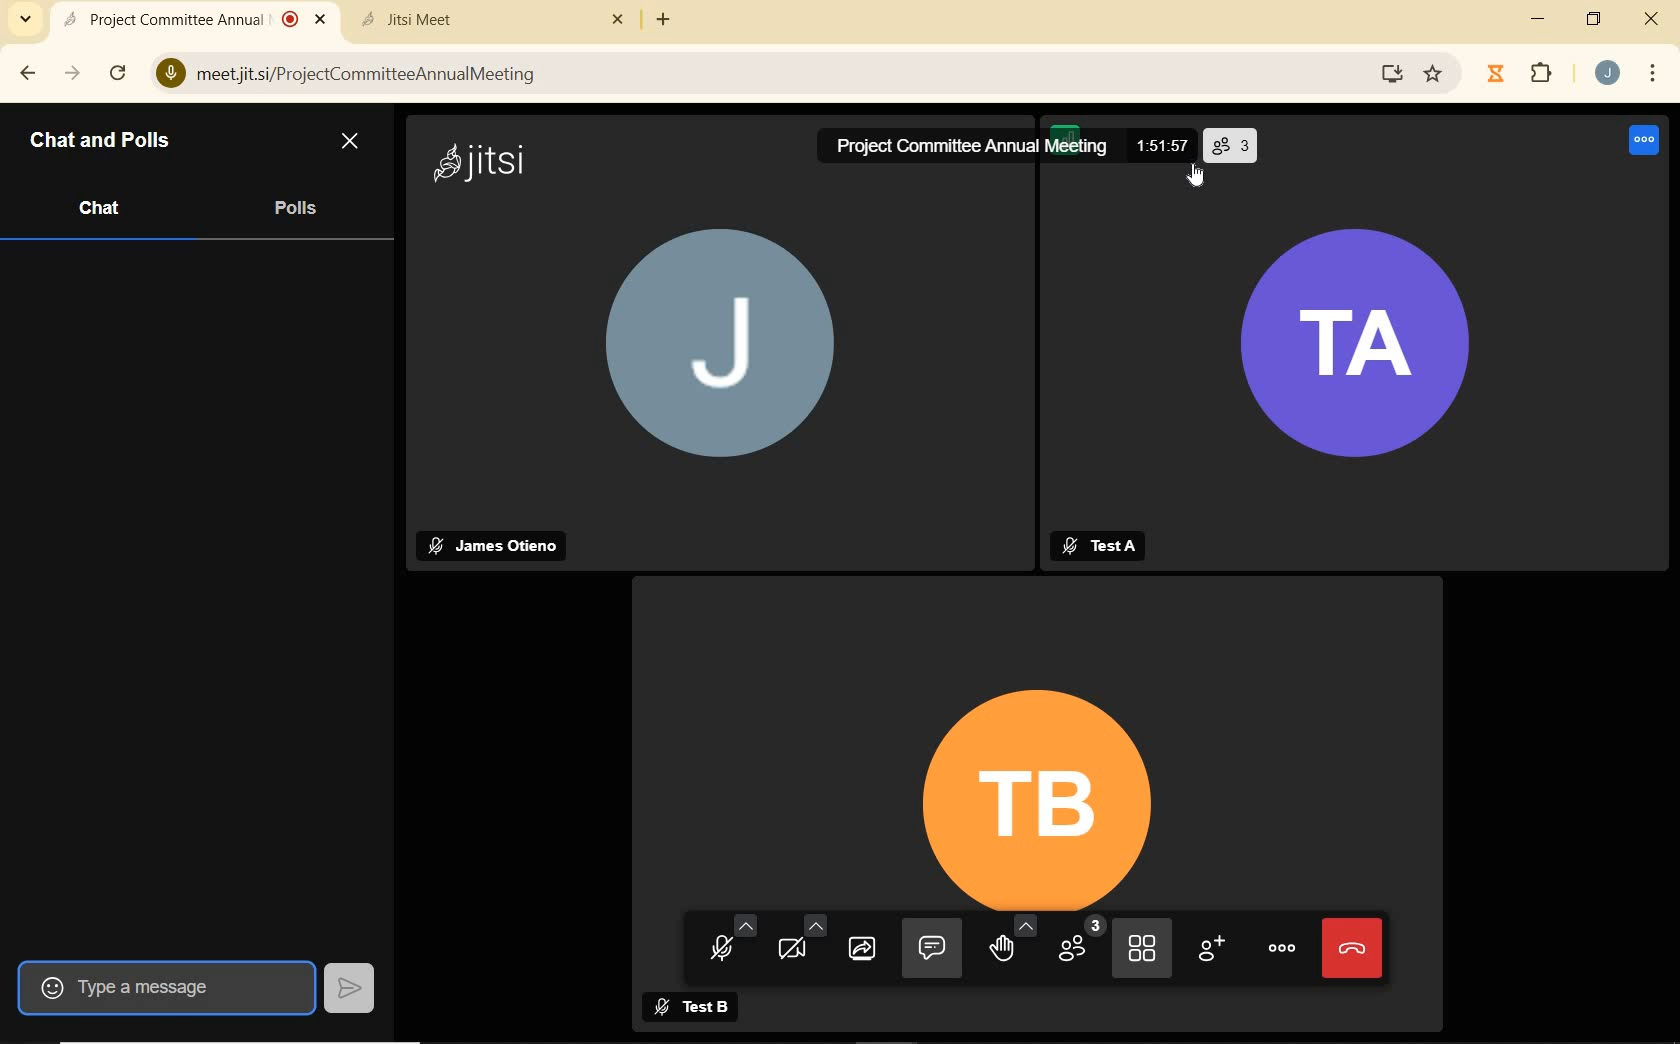 The width and height of the screenshot is (1680, 1044). I want to click on participant's Profile Picture, so click(711, 357).